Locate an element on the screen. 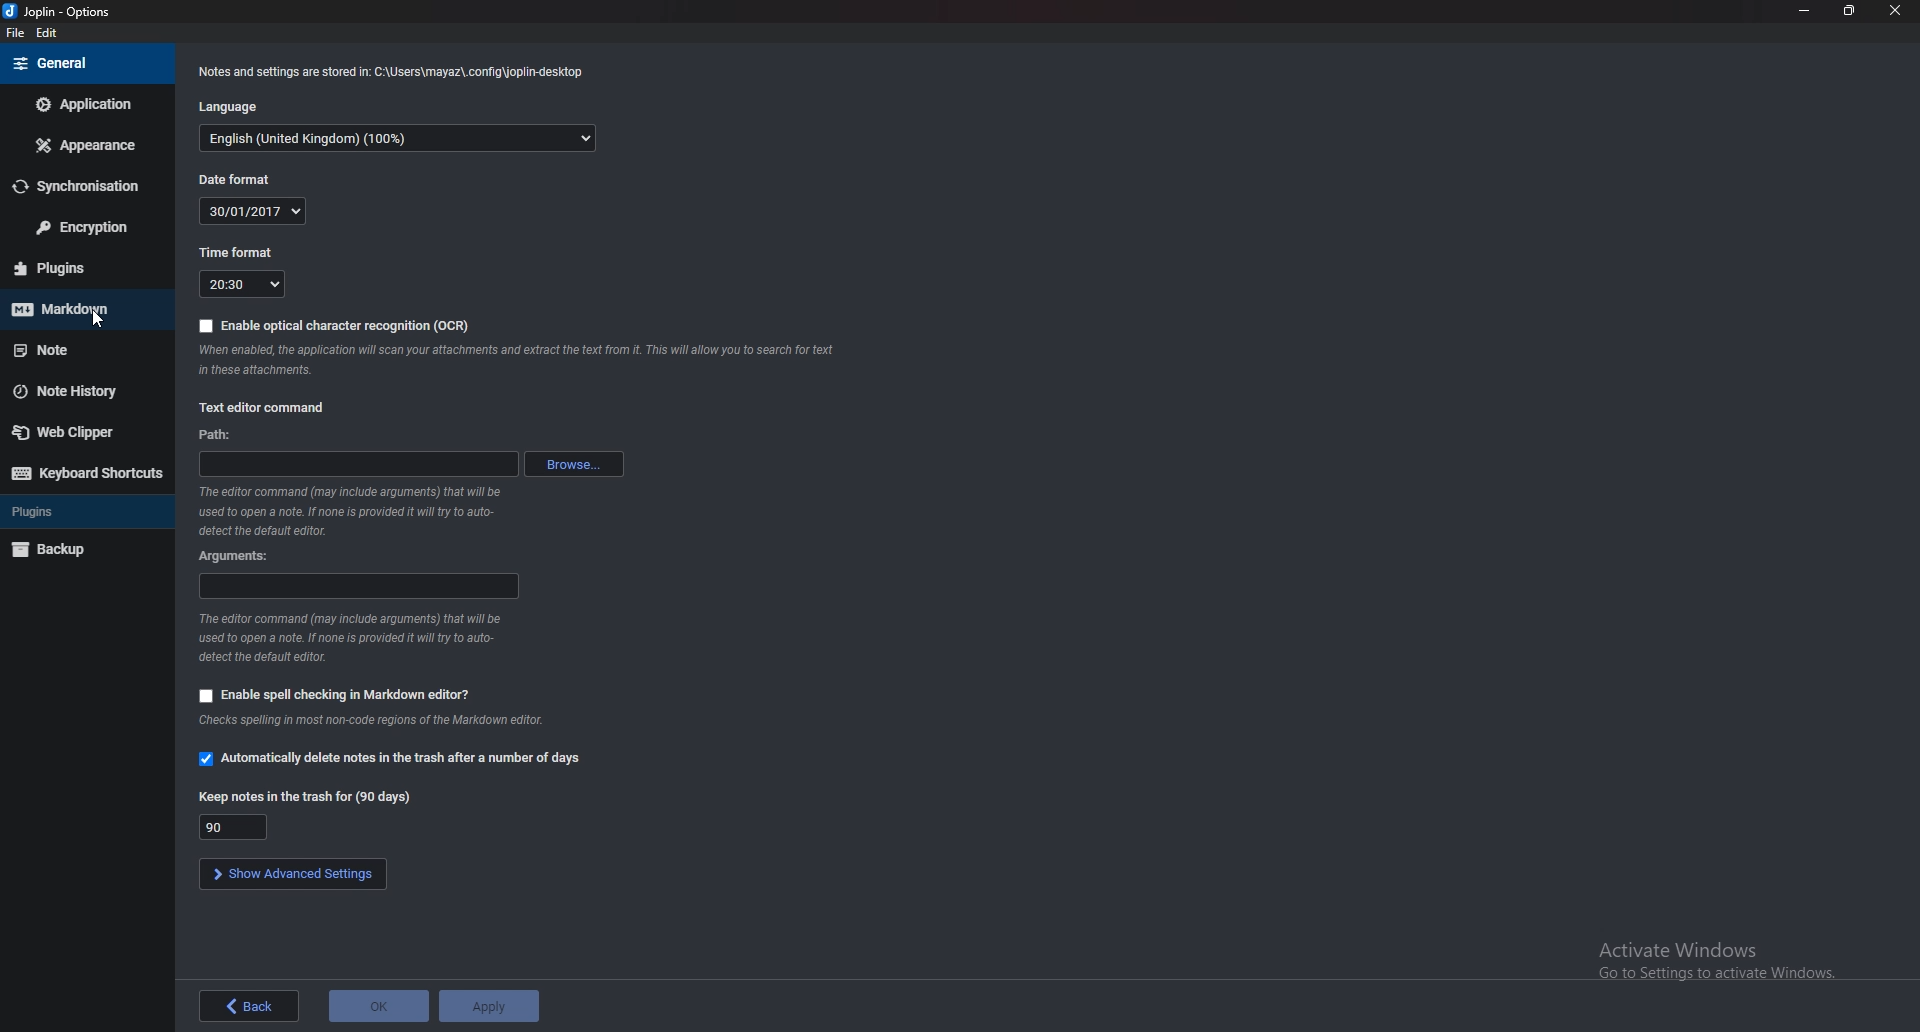 This screenshot has width=1920, height=1032. Encryption is located at coordinates (85, 229).